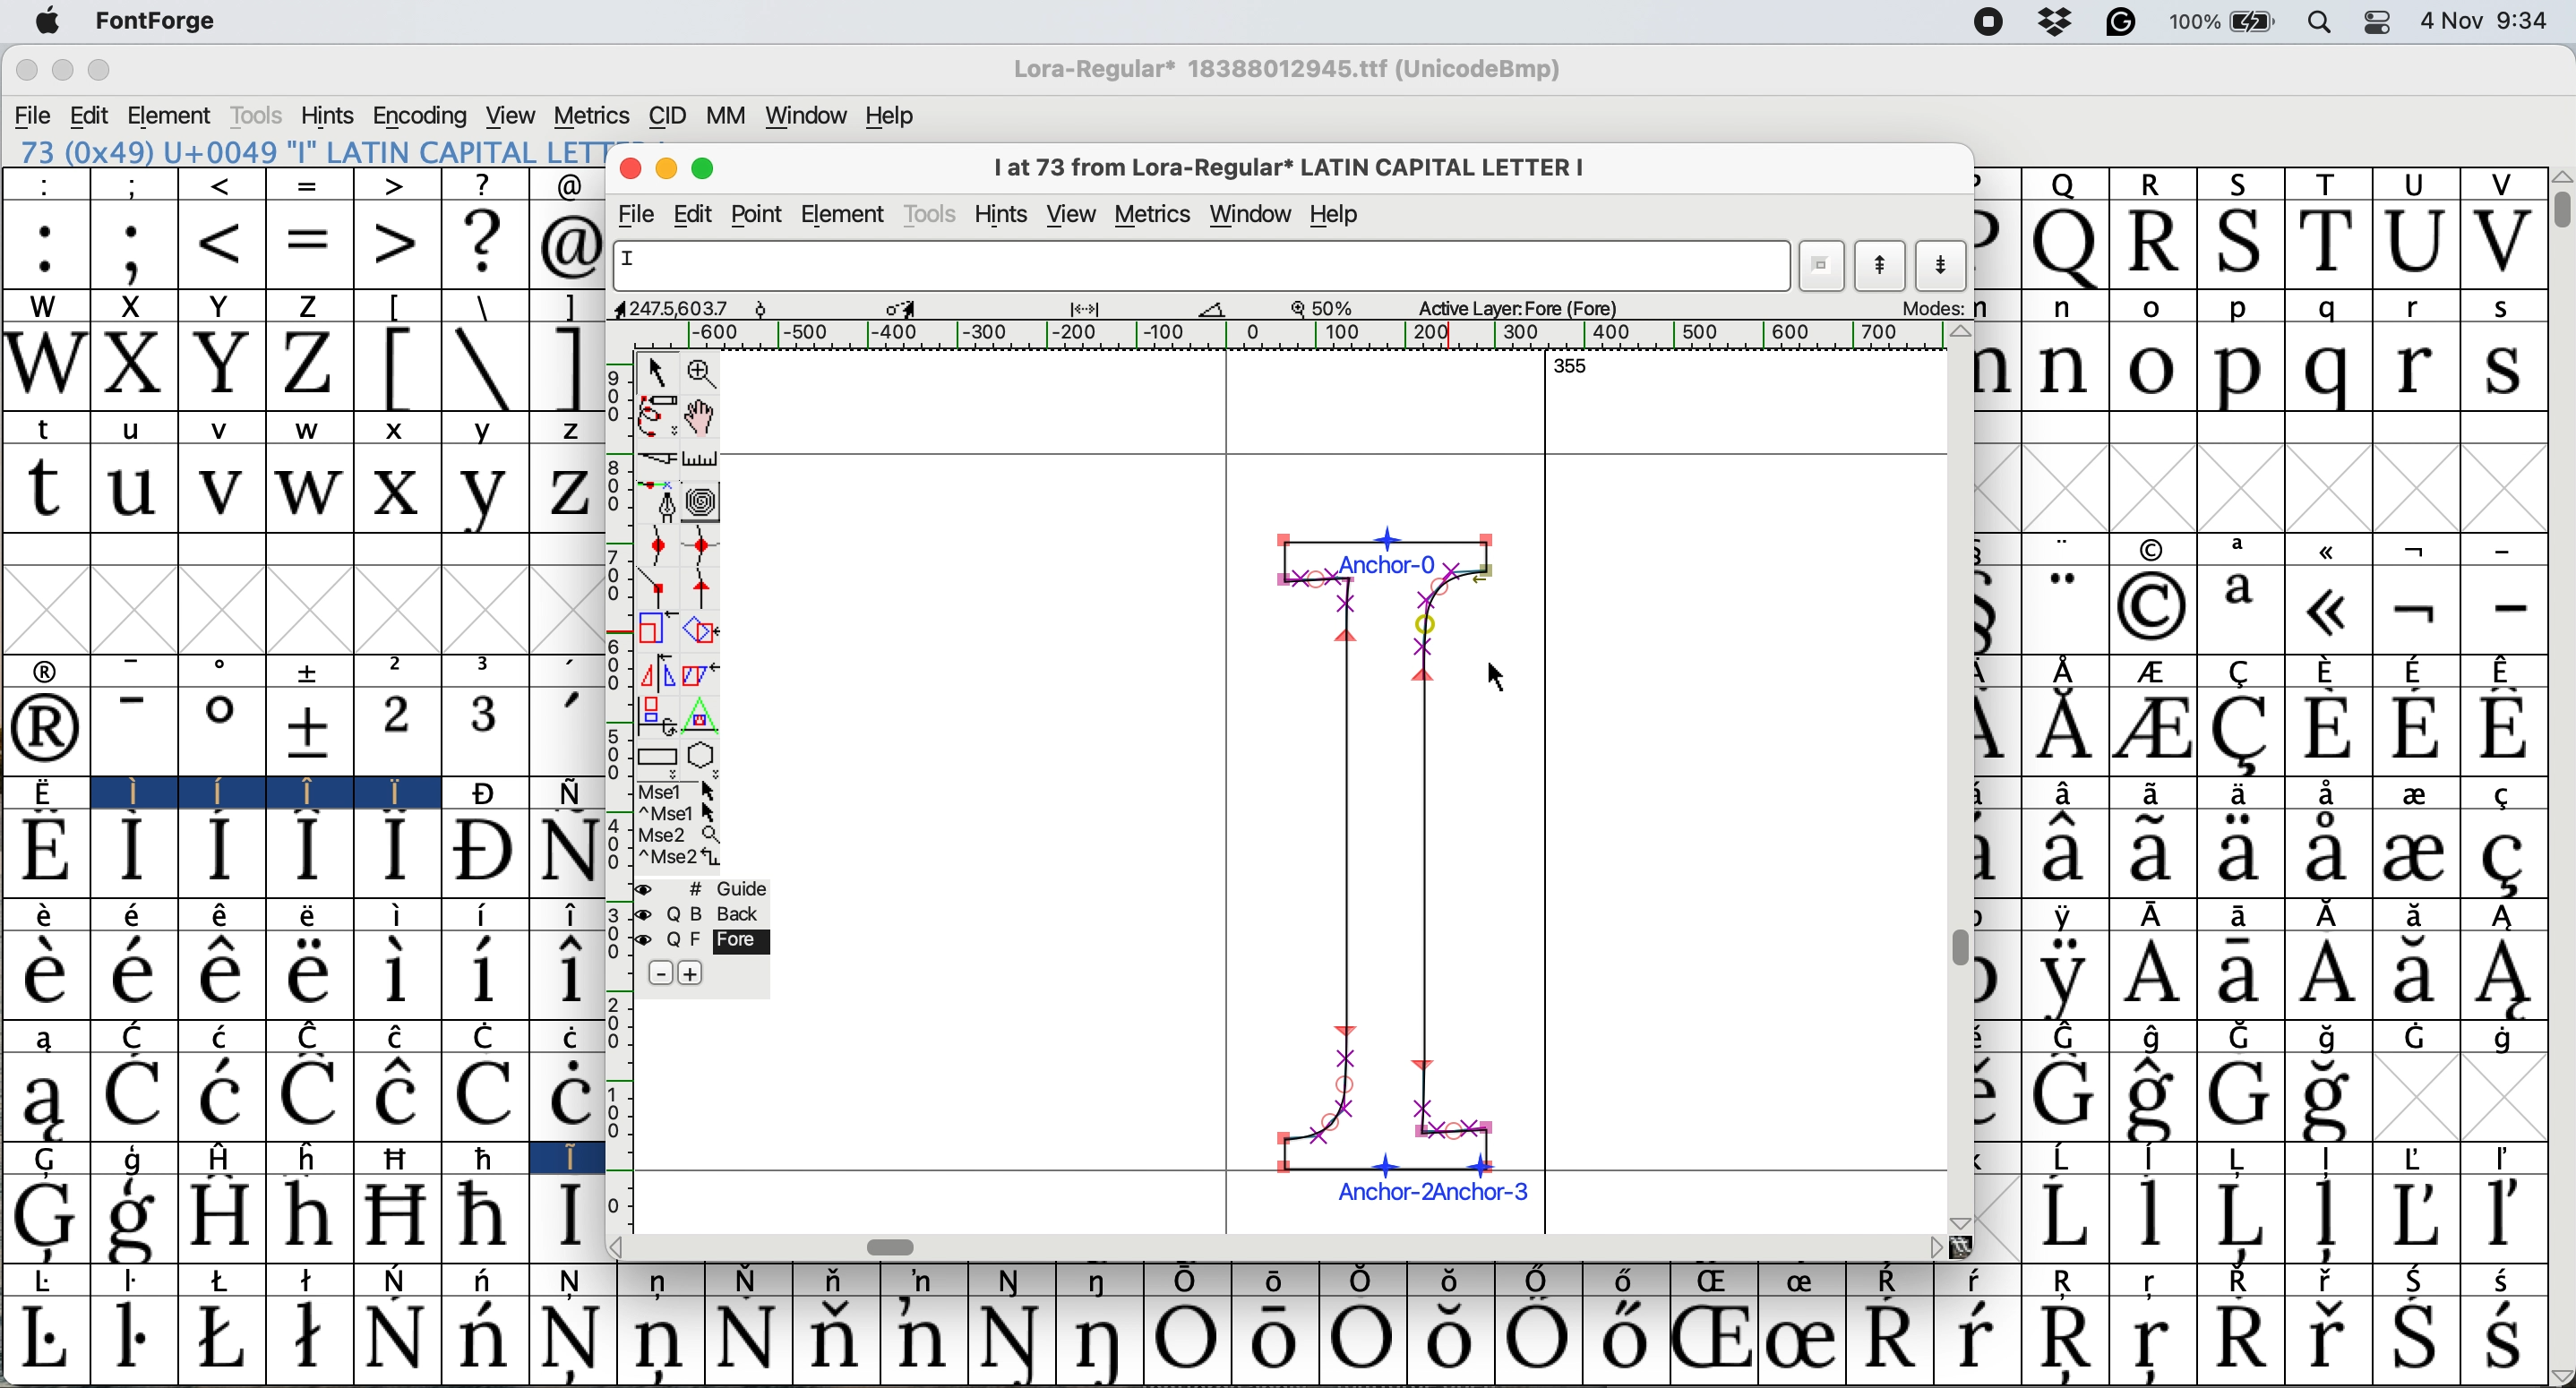 The width and height of the screenshot is (2576, 1388). What do you see at coordinates (2416, 1340) in the screenshot?
I see `Symbol` at bounding box center [2416, 1340].